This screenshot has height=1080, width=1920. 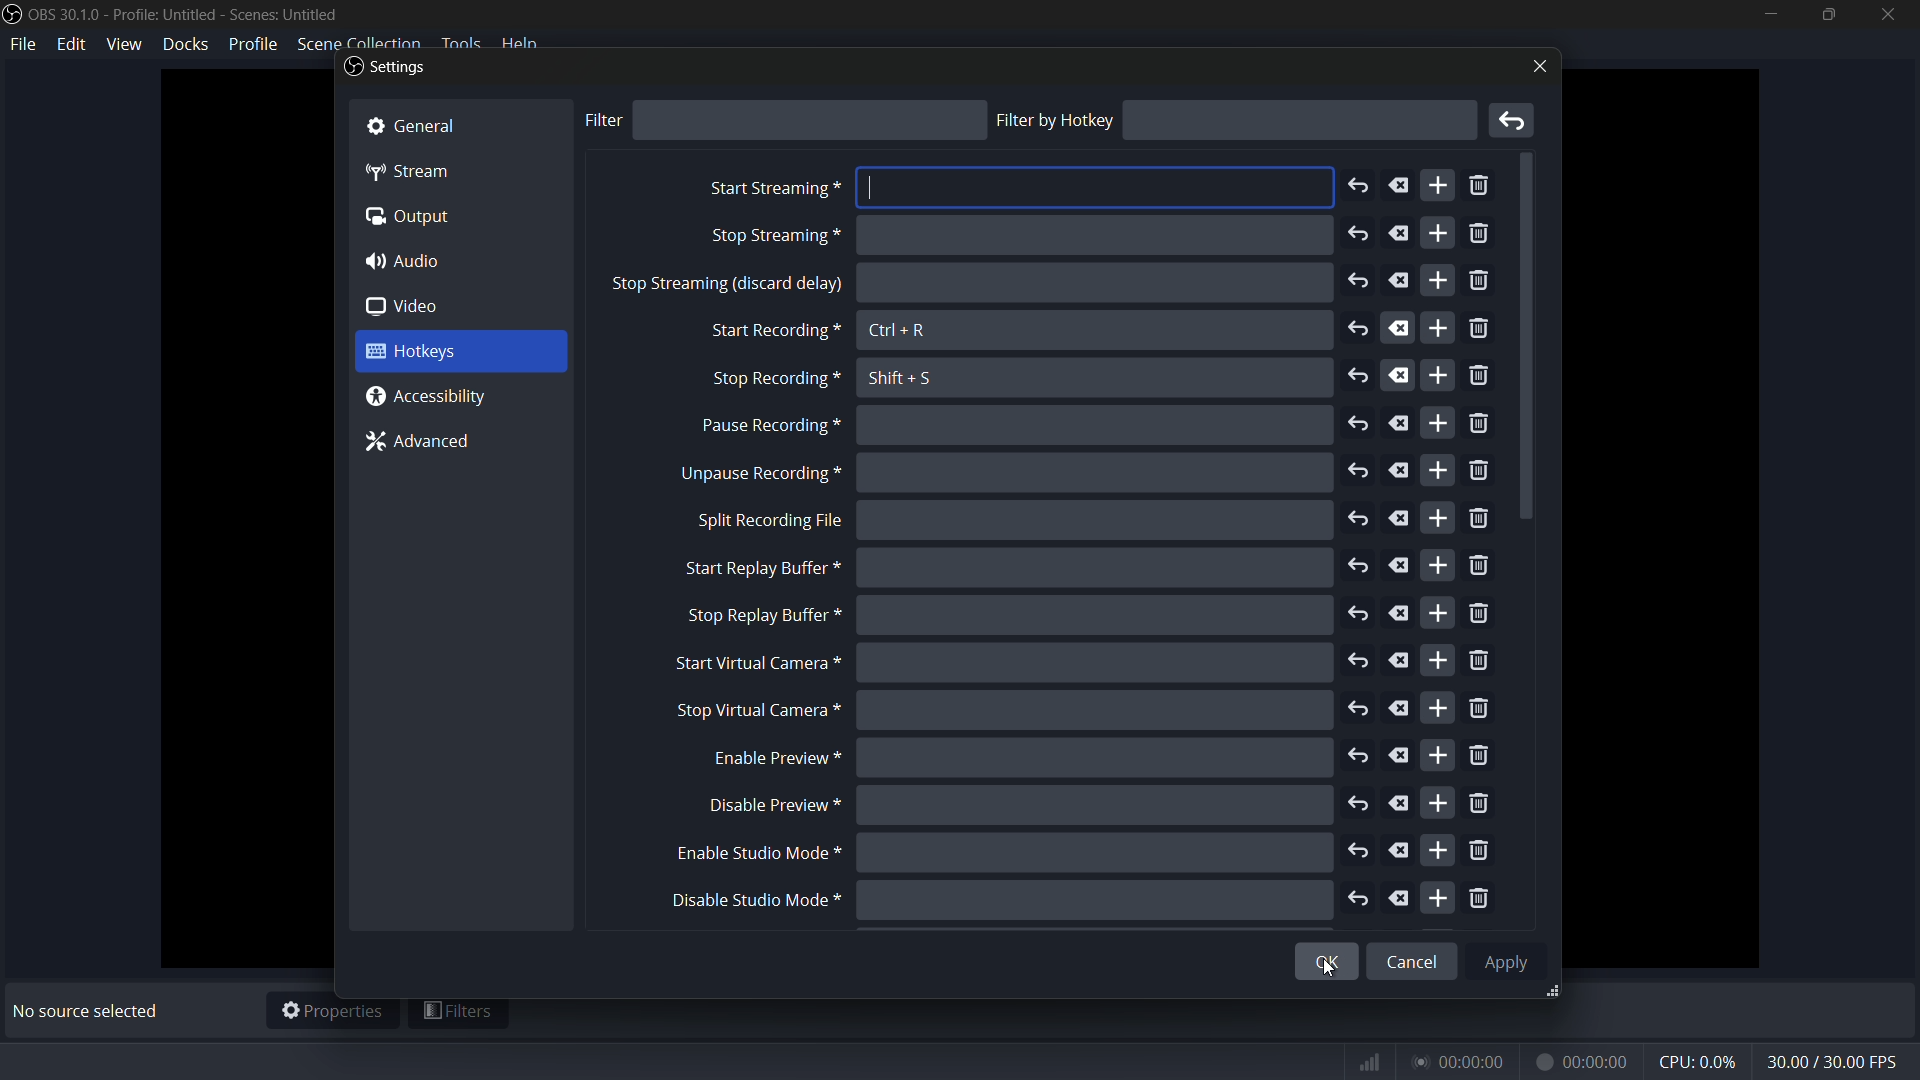 What do you see at coordinates (1480, 331) in the screenshot?
I see `remove` at bounding box center [1480, 331].